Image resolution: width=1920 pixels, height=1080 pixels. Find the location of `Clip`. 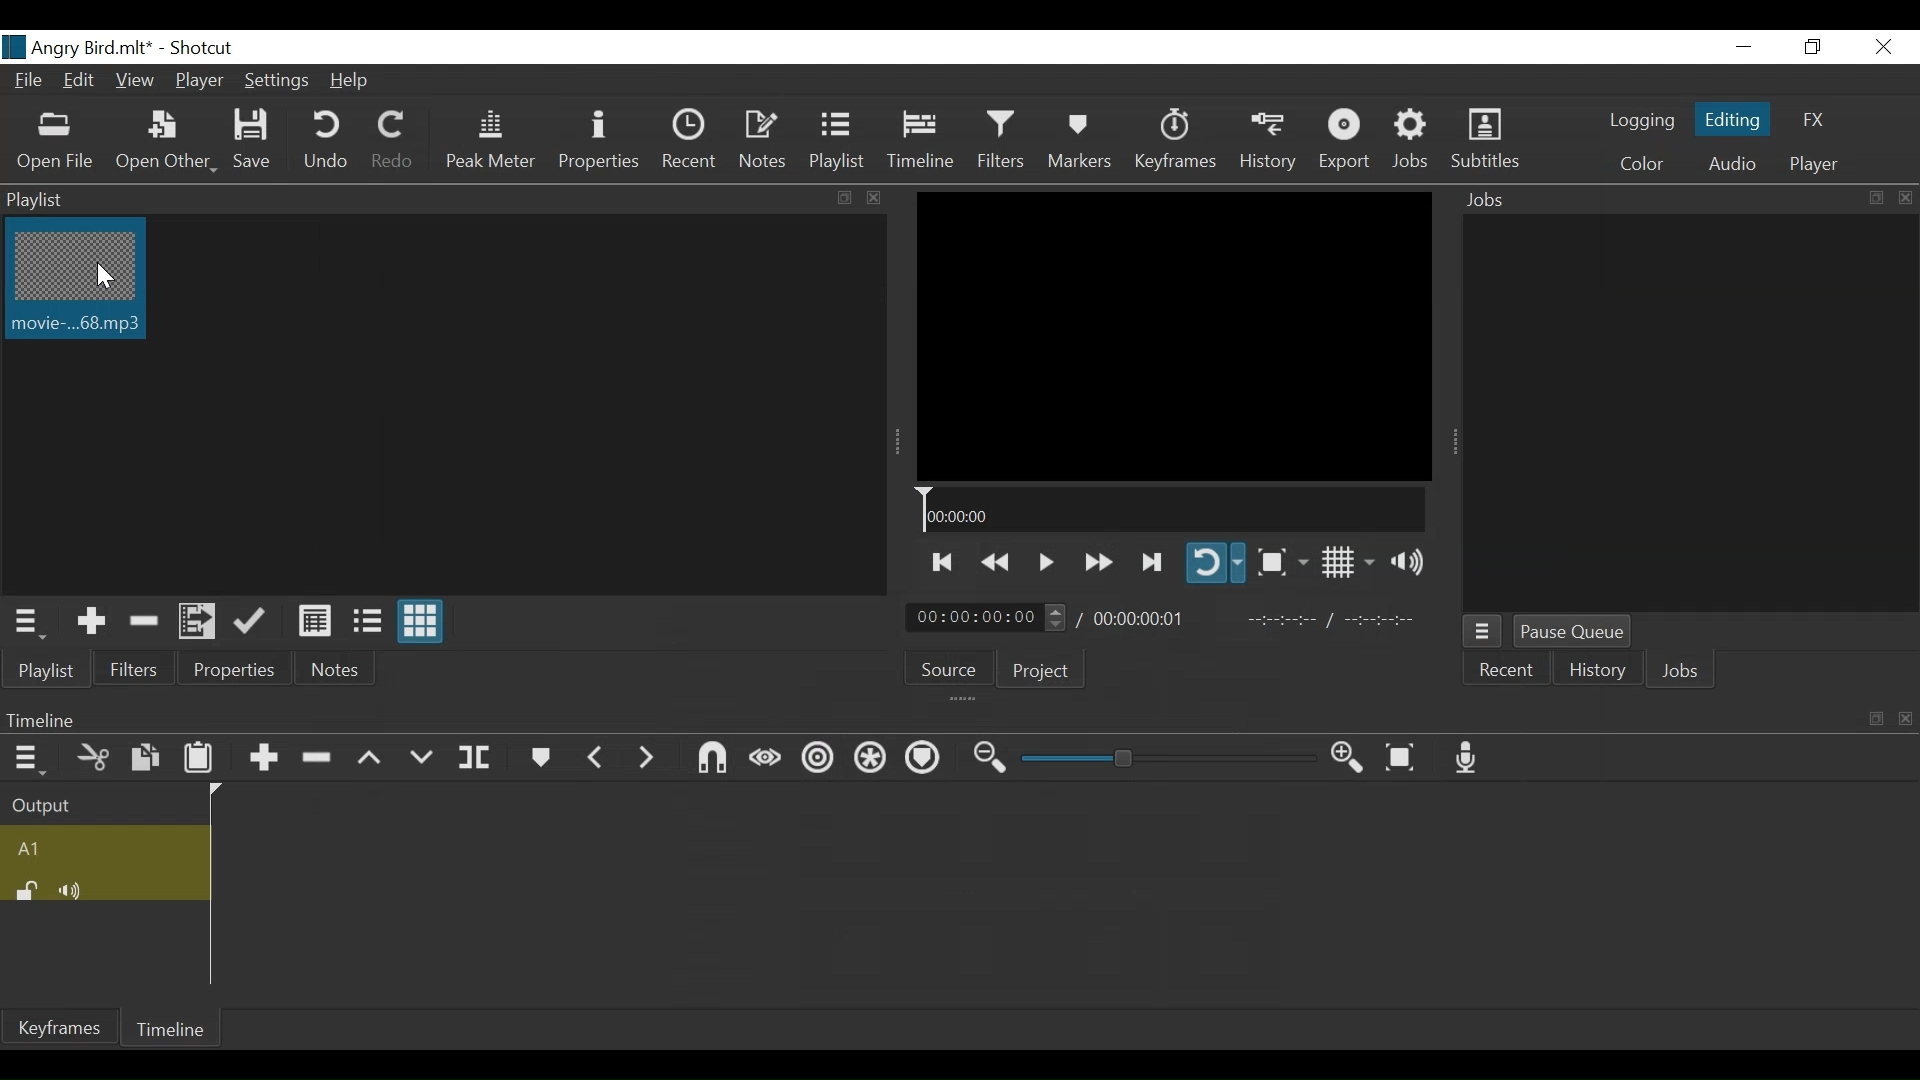

Clip is located at coordinates (77, 282).